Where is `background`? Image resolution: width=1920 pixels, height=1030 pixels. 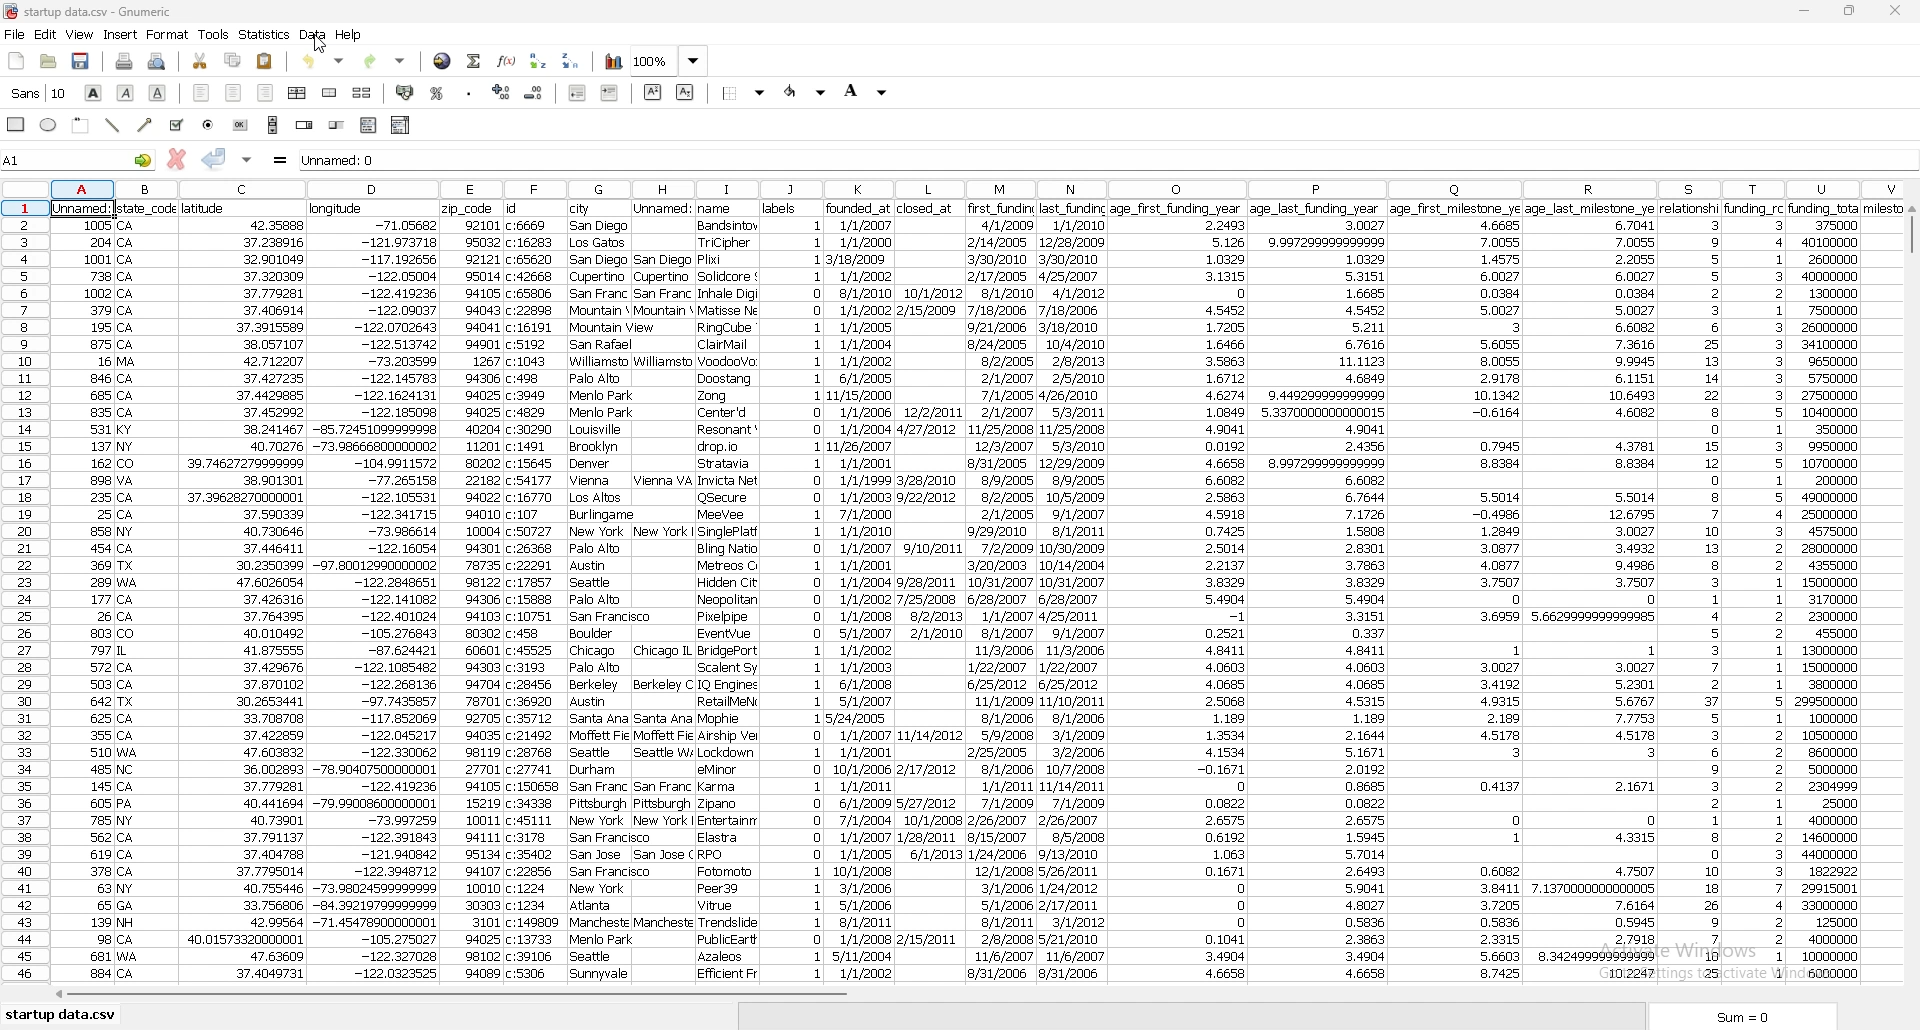
background is located at coordinates (866, 91).